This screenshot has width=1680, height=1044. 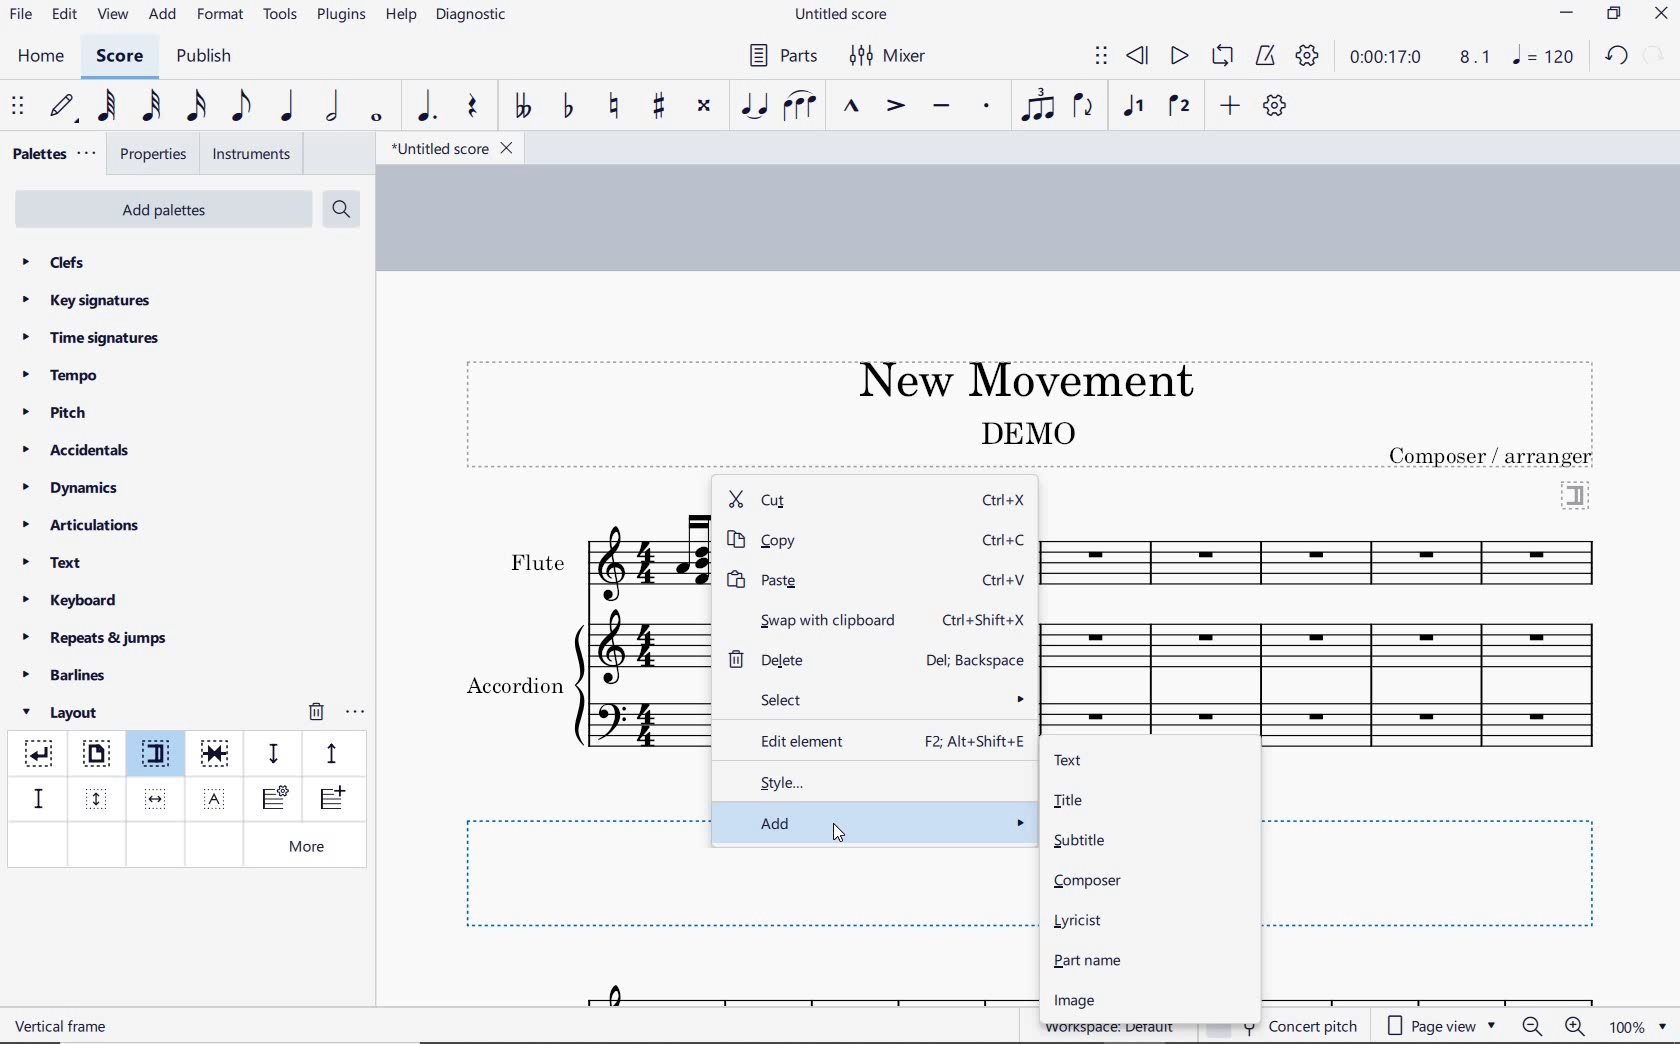 What do you see at coordinates (1090, 960) in the screenshot?
I see `part name` at bounding box center [1090, 960].